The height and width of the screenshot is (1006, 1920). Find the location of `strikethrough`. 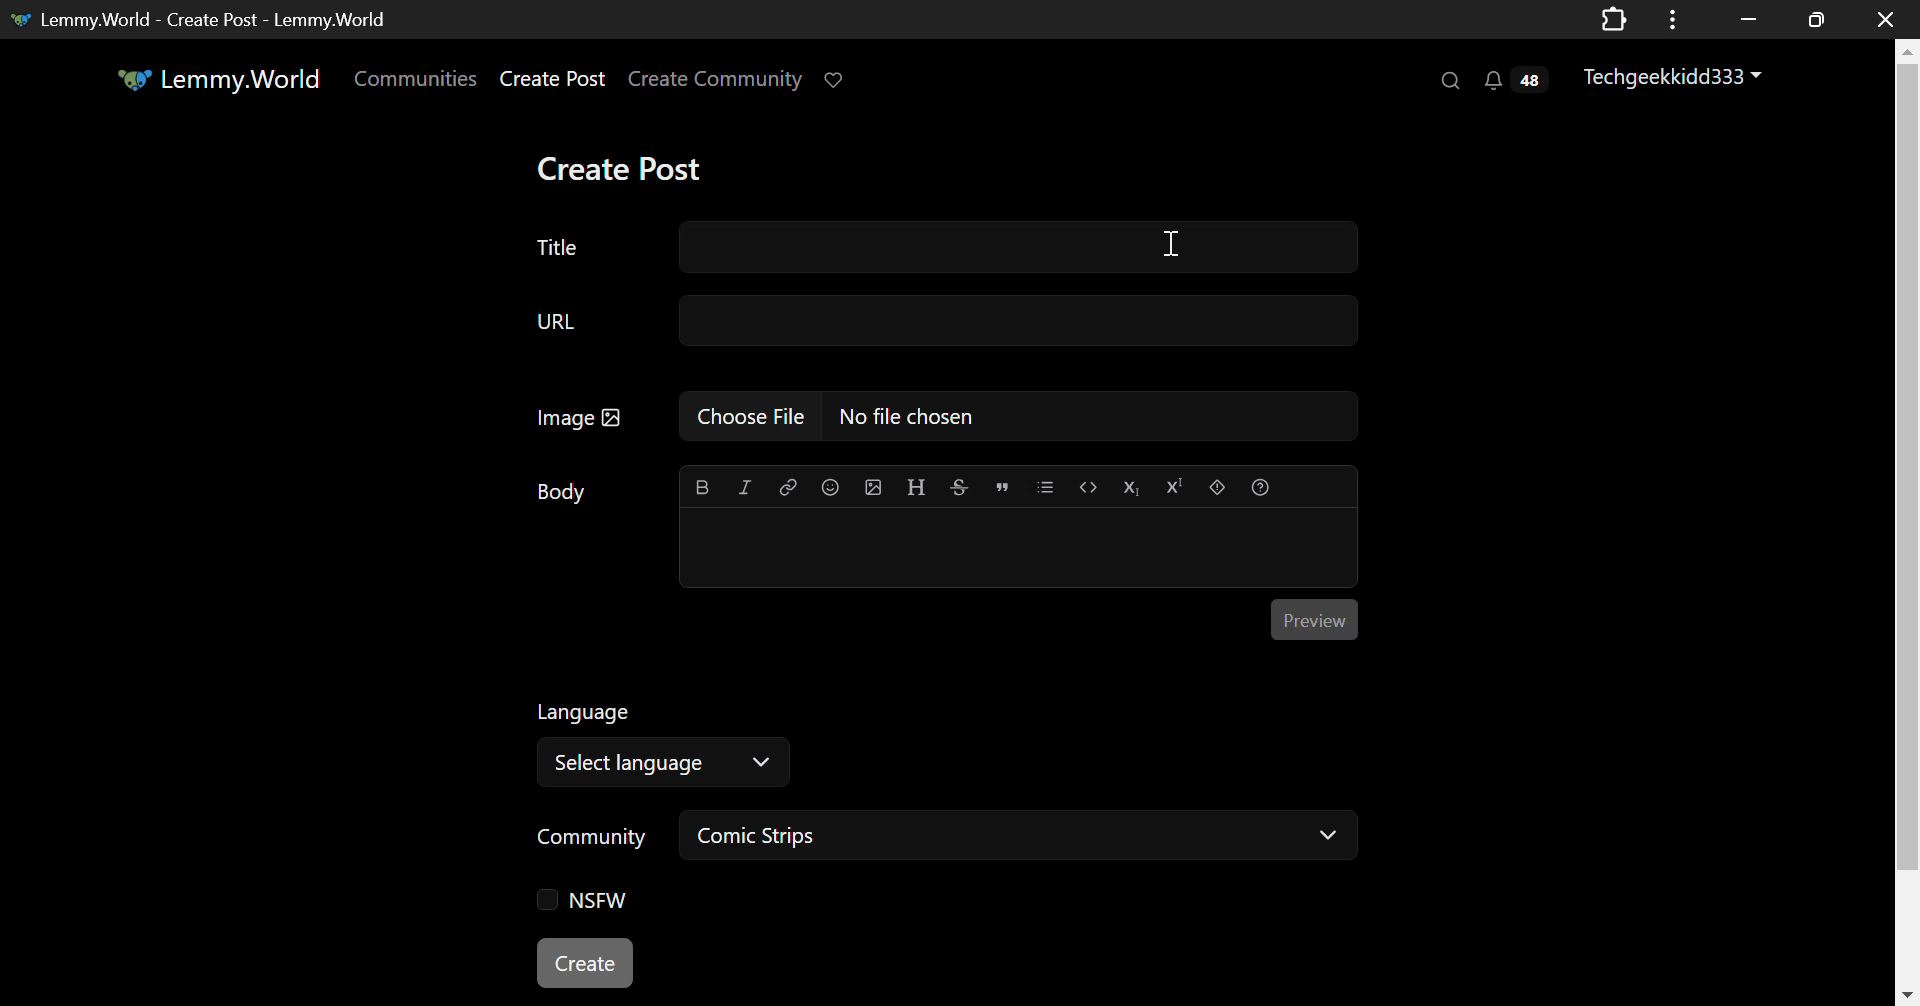

strikethrough is located at coordinates (959, 488).